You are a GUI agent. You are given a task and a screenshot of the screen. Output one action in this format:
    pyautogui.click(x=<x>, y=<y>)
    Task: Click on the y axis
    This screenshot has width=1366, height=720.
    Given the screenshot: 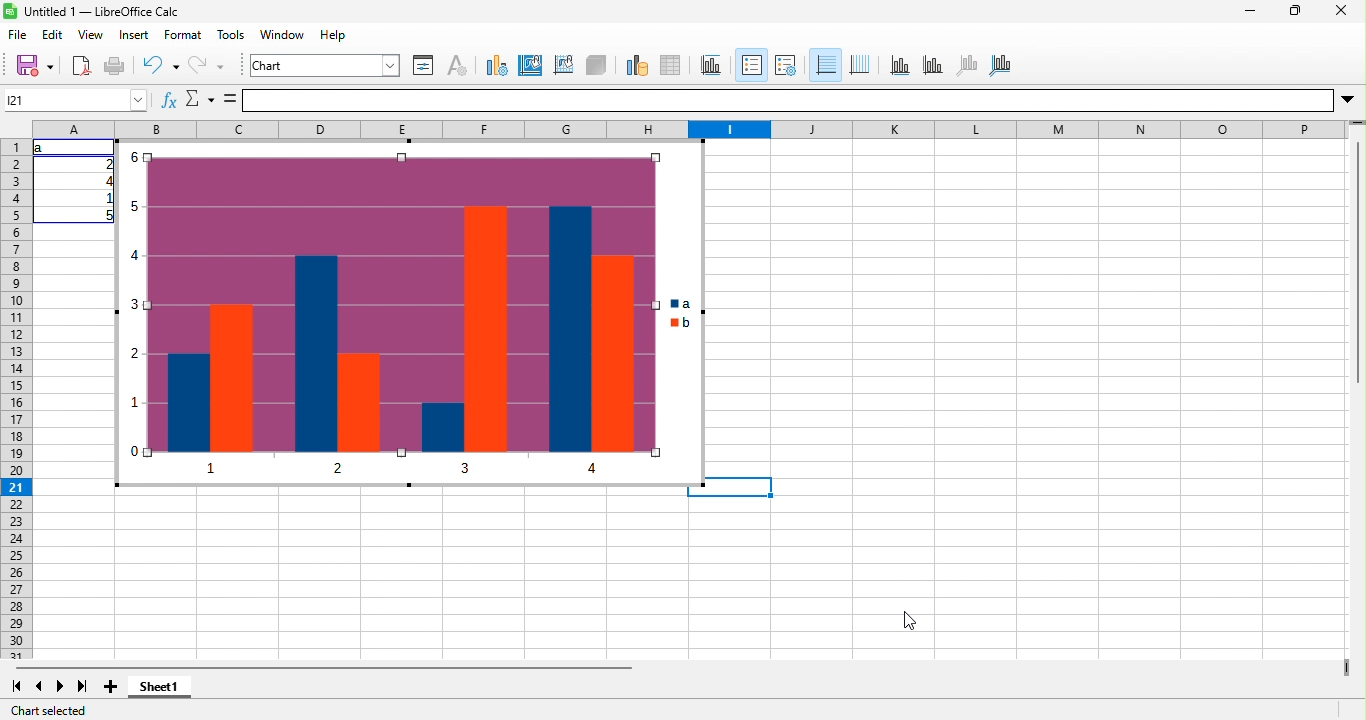 What is the action you would take?
    pyautogui.click(x=934, y=66)
    